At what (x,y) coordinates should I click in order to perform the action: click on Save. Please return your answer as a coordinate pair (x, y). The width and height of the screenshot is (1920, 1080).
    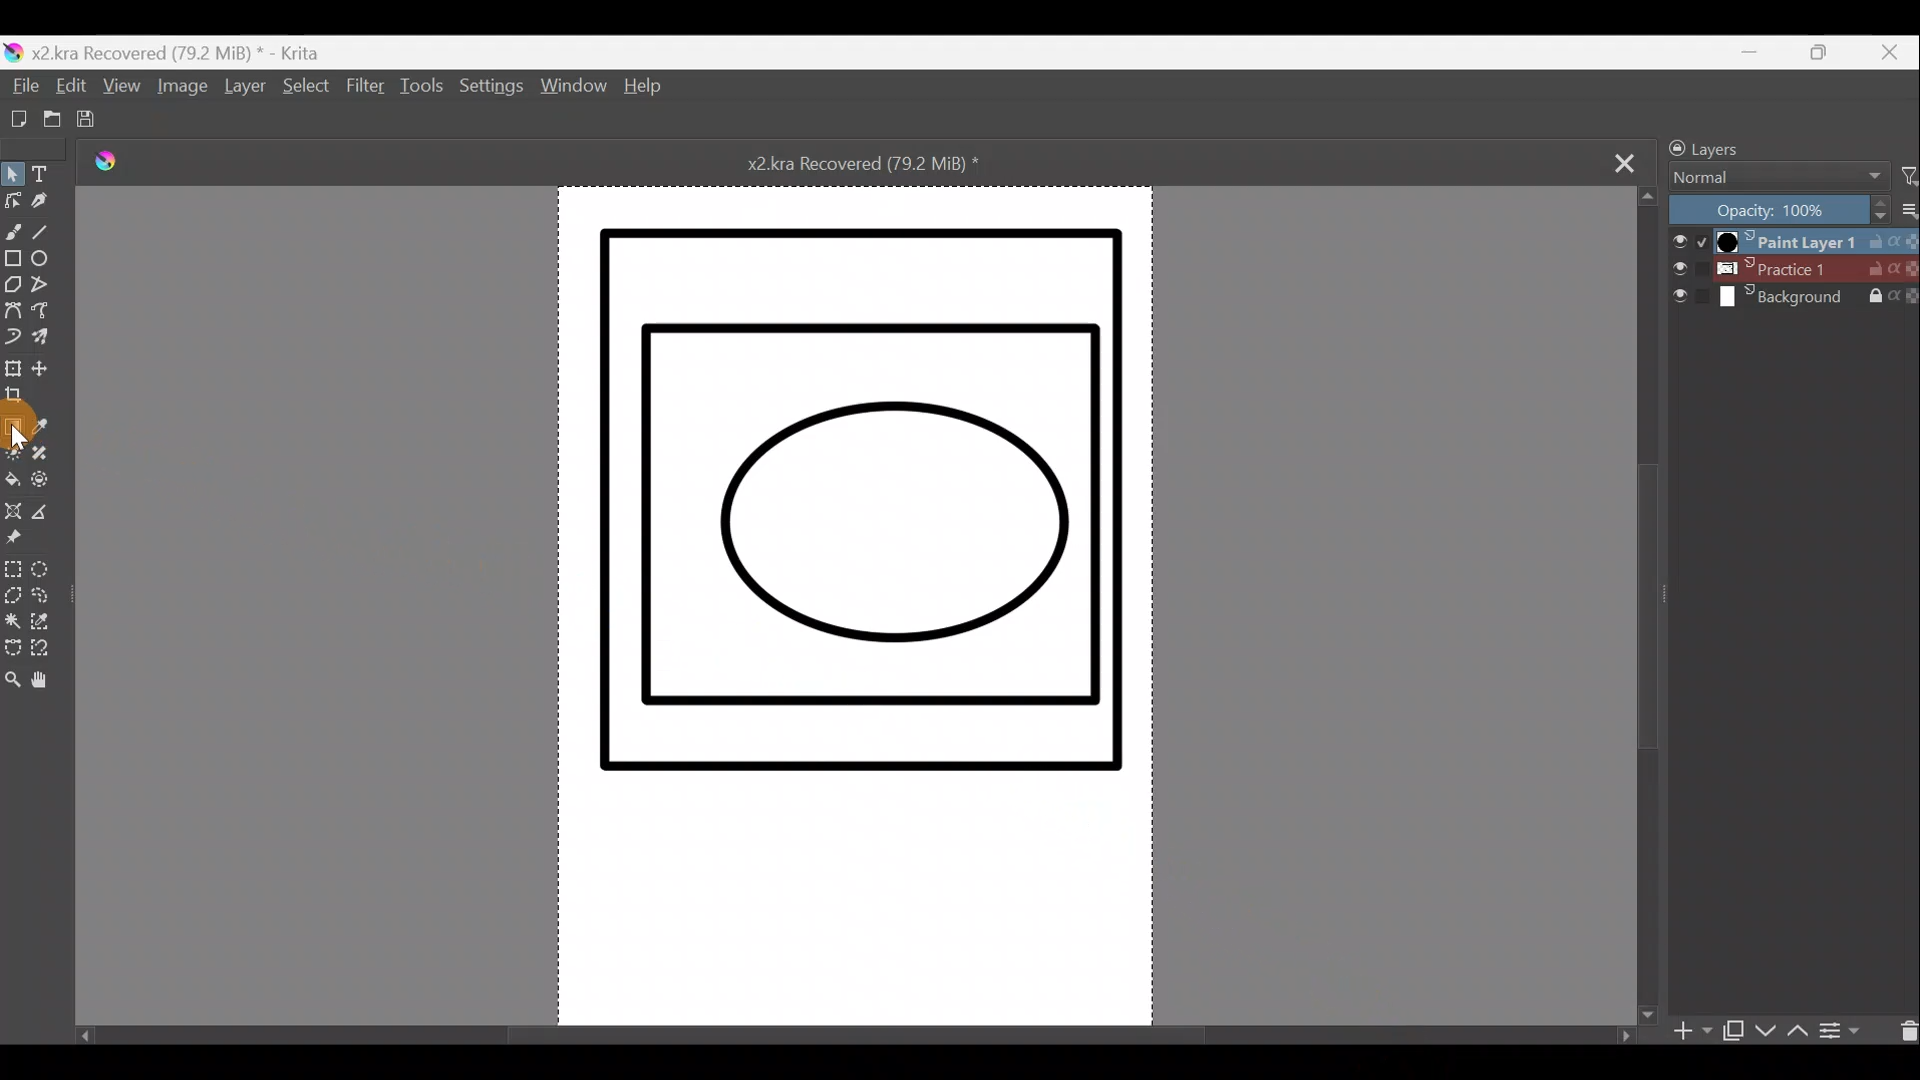
    Looking at the image, I should click on (95, 121).